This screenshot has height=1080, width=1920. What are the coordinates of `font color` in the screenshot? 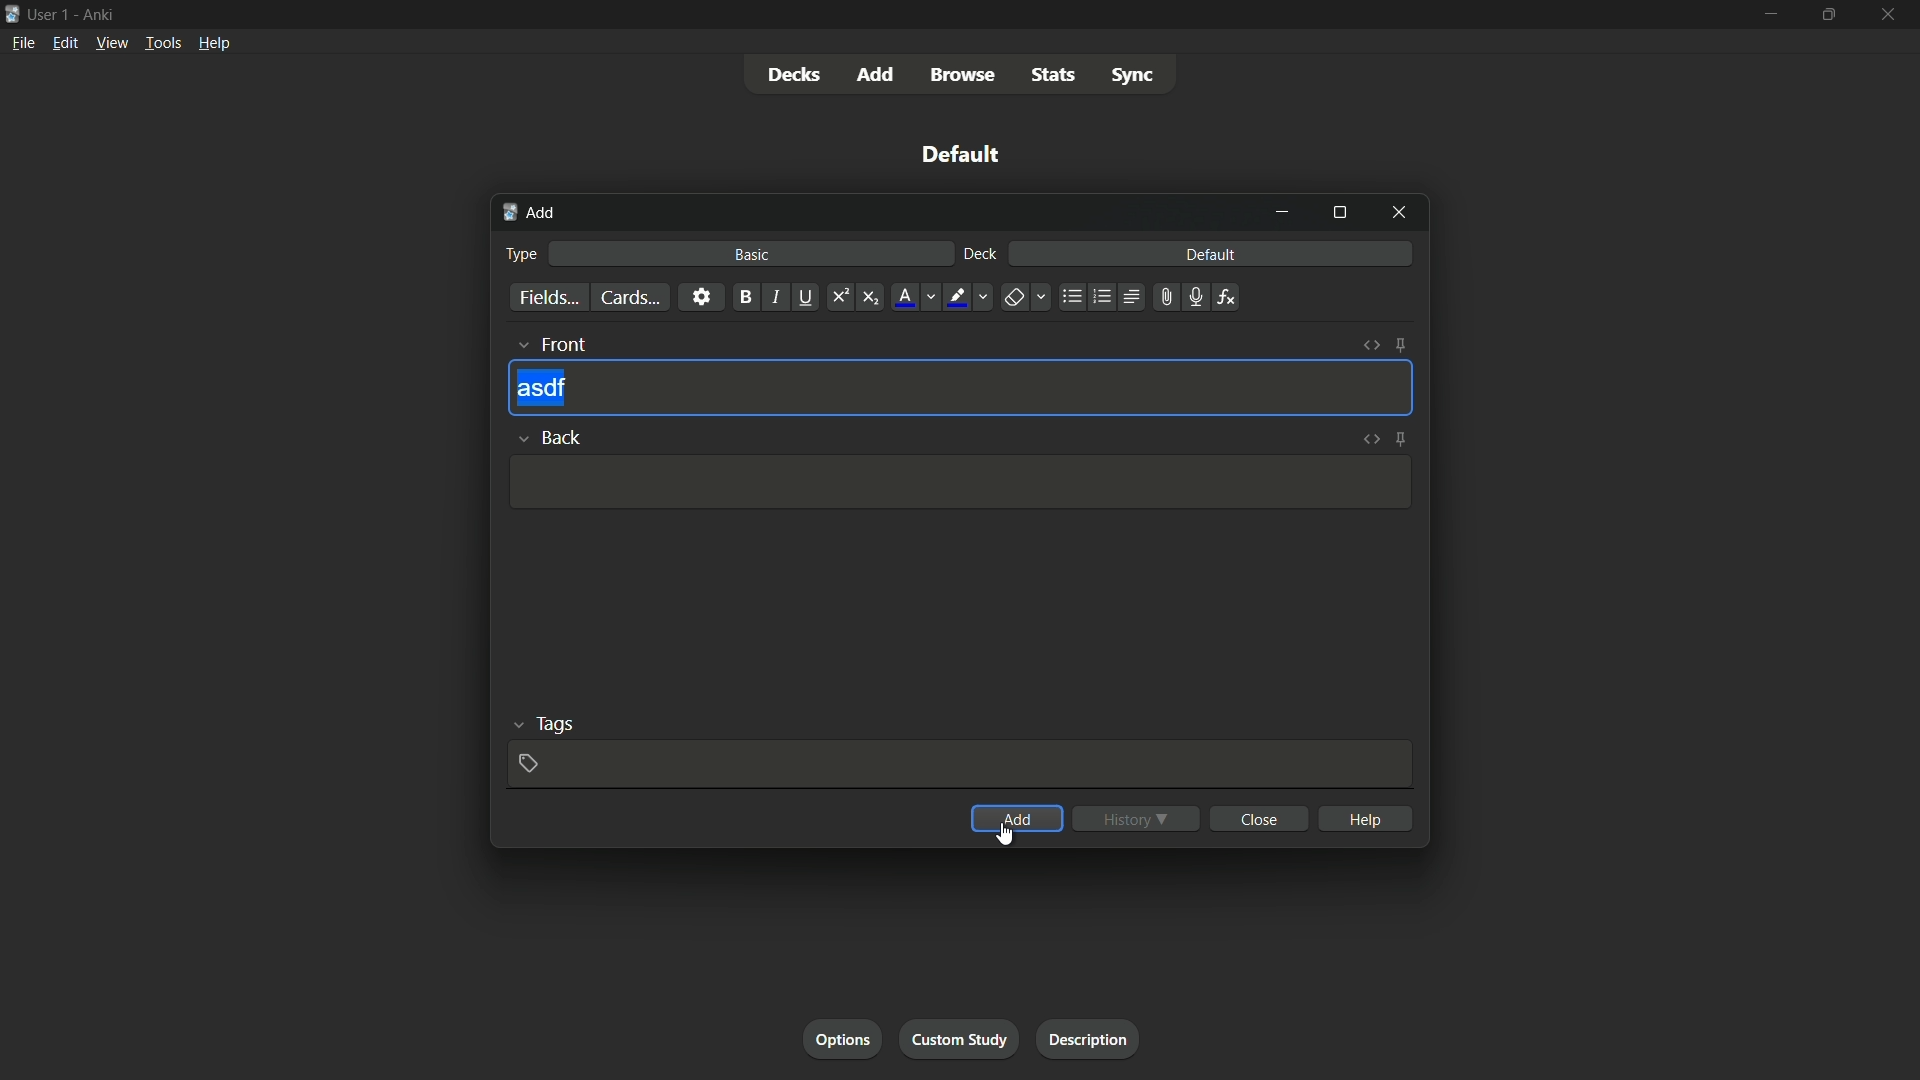 It's located at (914, 297).